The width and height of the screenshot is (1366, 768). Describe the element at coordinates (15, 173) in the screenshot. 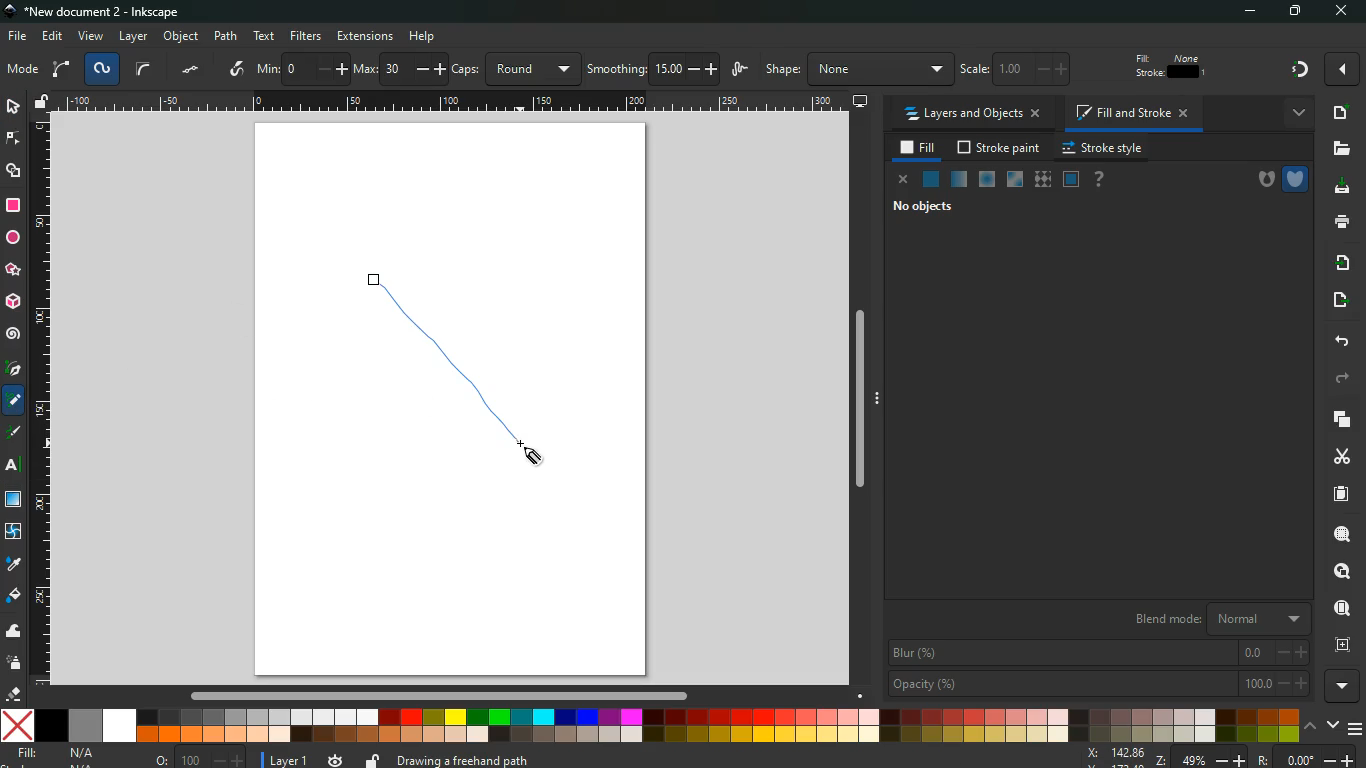

I see `shapes` at that location.